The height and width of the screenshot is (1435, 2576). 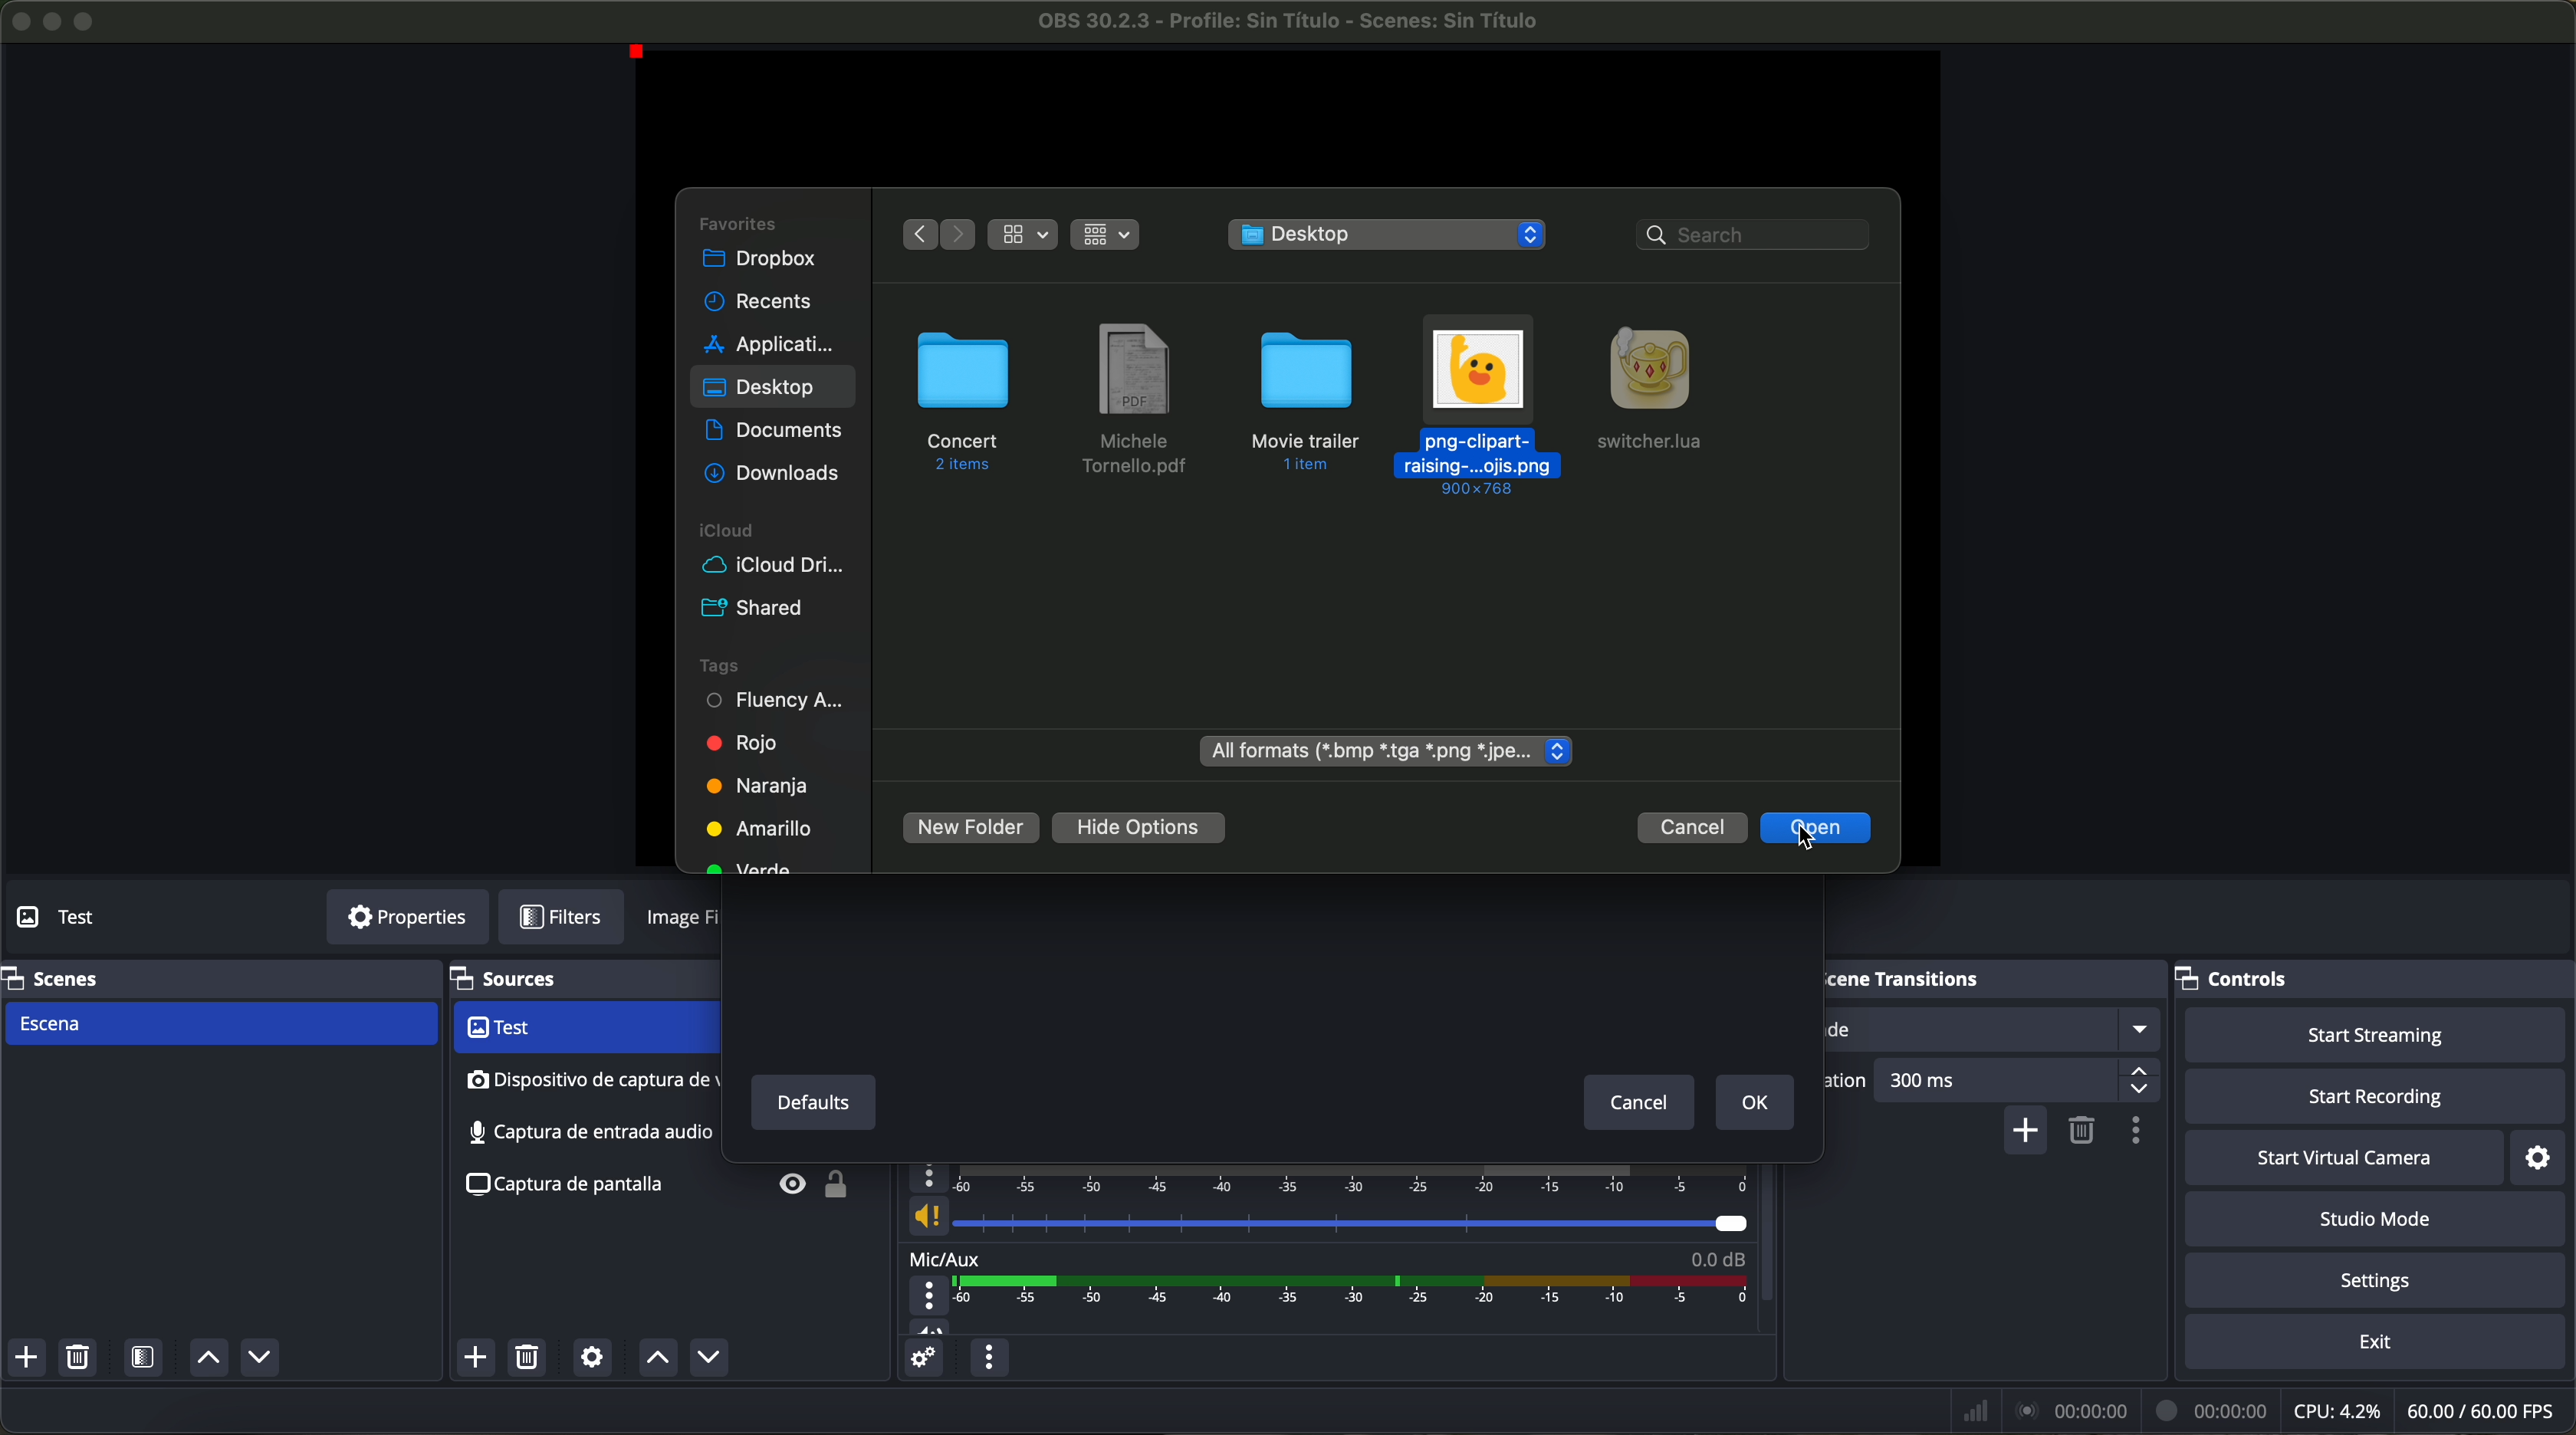 What do you see at coordinates (1138, 829) in the screenshot?
I see `hide options` at bounding box center [1138, 829].